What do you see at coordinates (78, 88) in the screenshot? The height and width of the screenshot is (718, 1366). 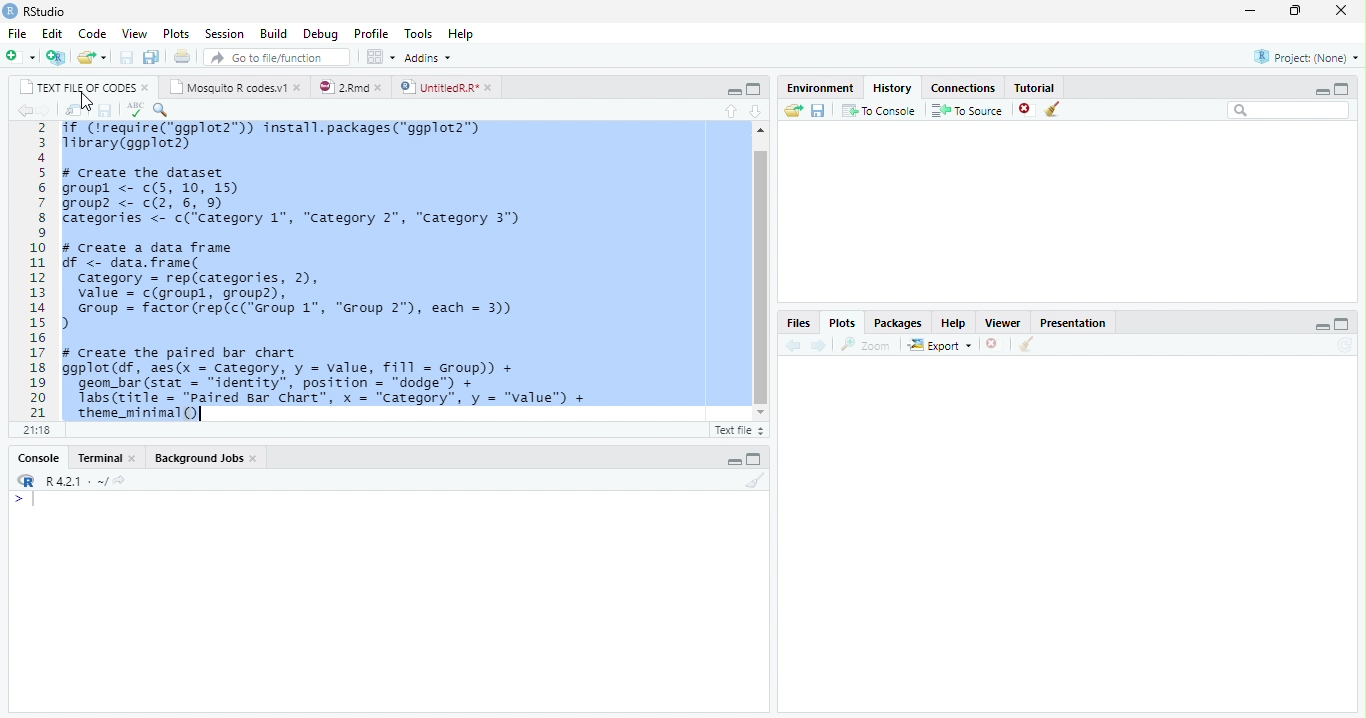 I see `text file of codes` at bounding box center [78, 88].